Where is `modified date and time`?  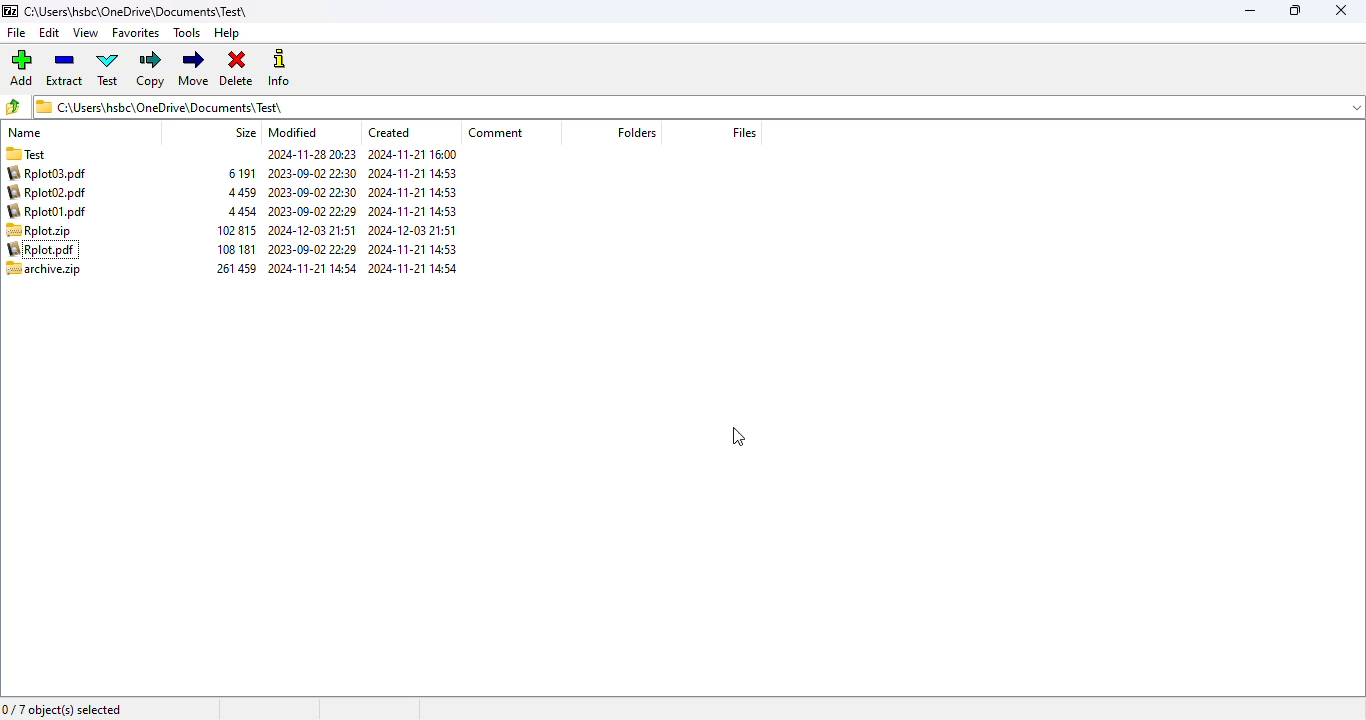
modified date and time is located at coordinates (311, 230).